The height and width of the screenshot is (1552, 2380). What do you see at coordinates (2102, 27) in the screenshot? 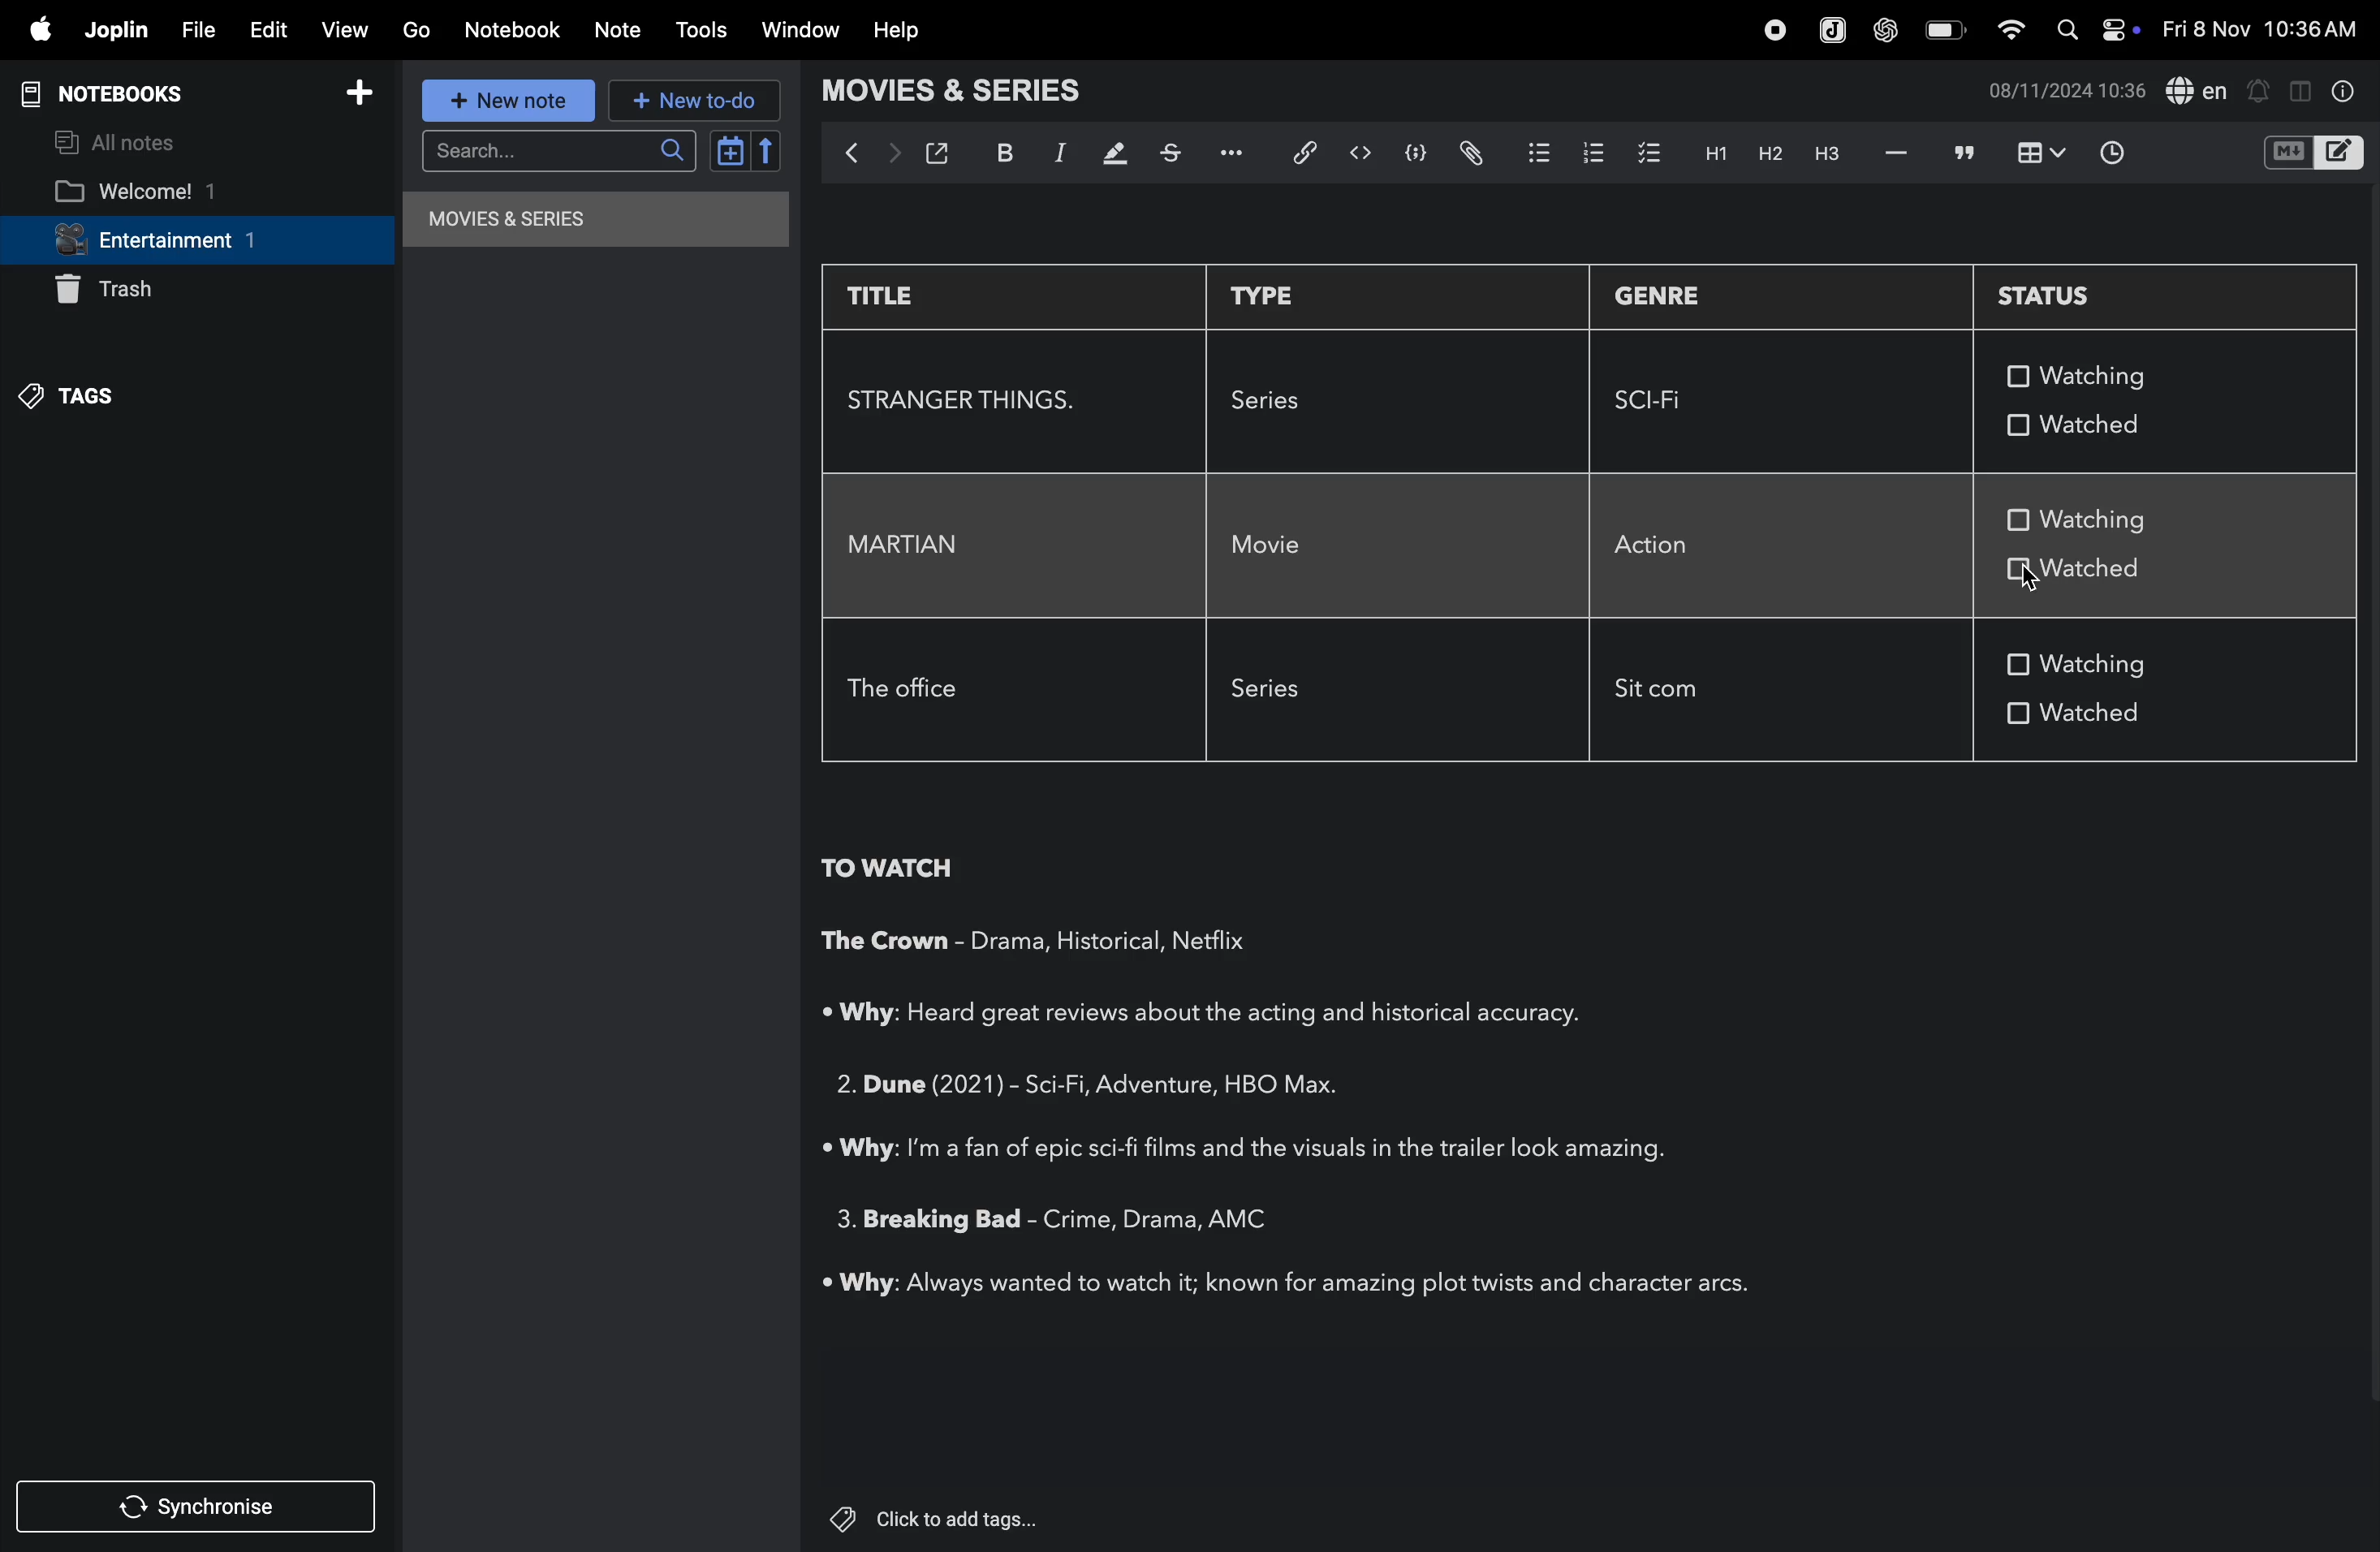
I see `apple widgets` at bounding box center [2102, 27].